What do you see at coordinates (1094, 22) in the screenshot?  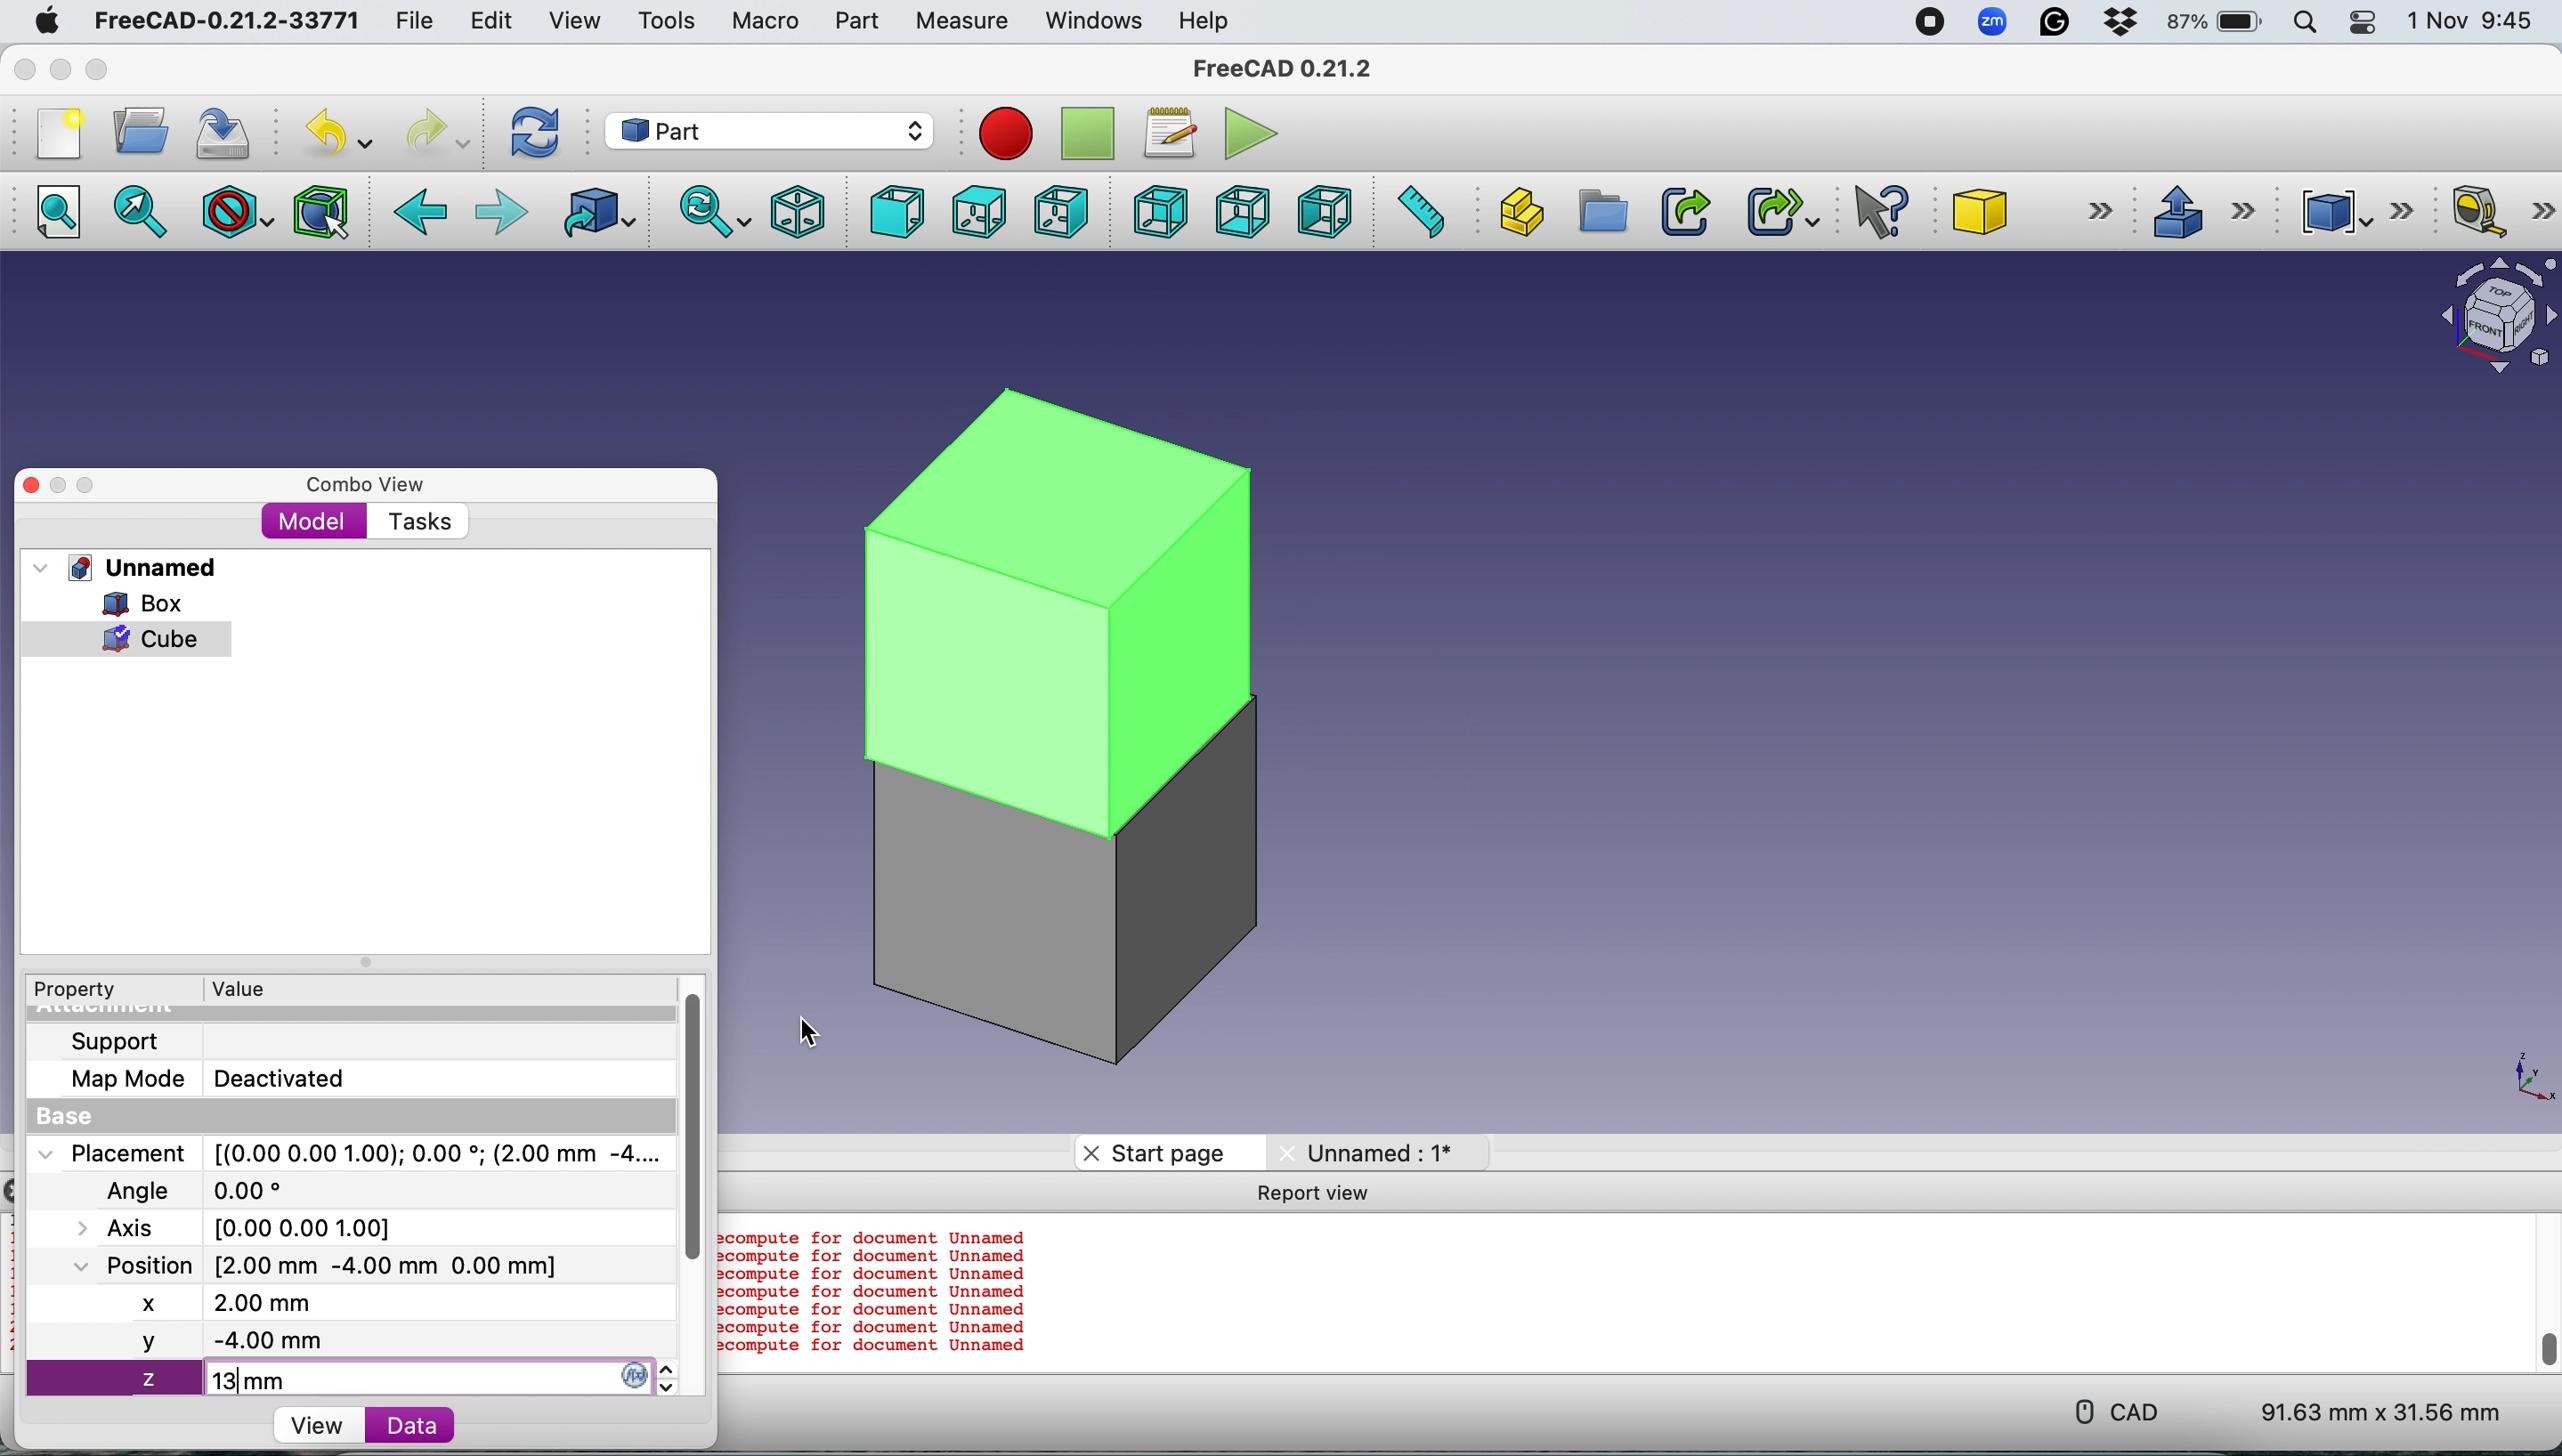 I see `Windows` at bounding box center [1094, 22].